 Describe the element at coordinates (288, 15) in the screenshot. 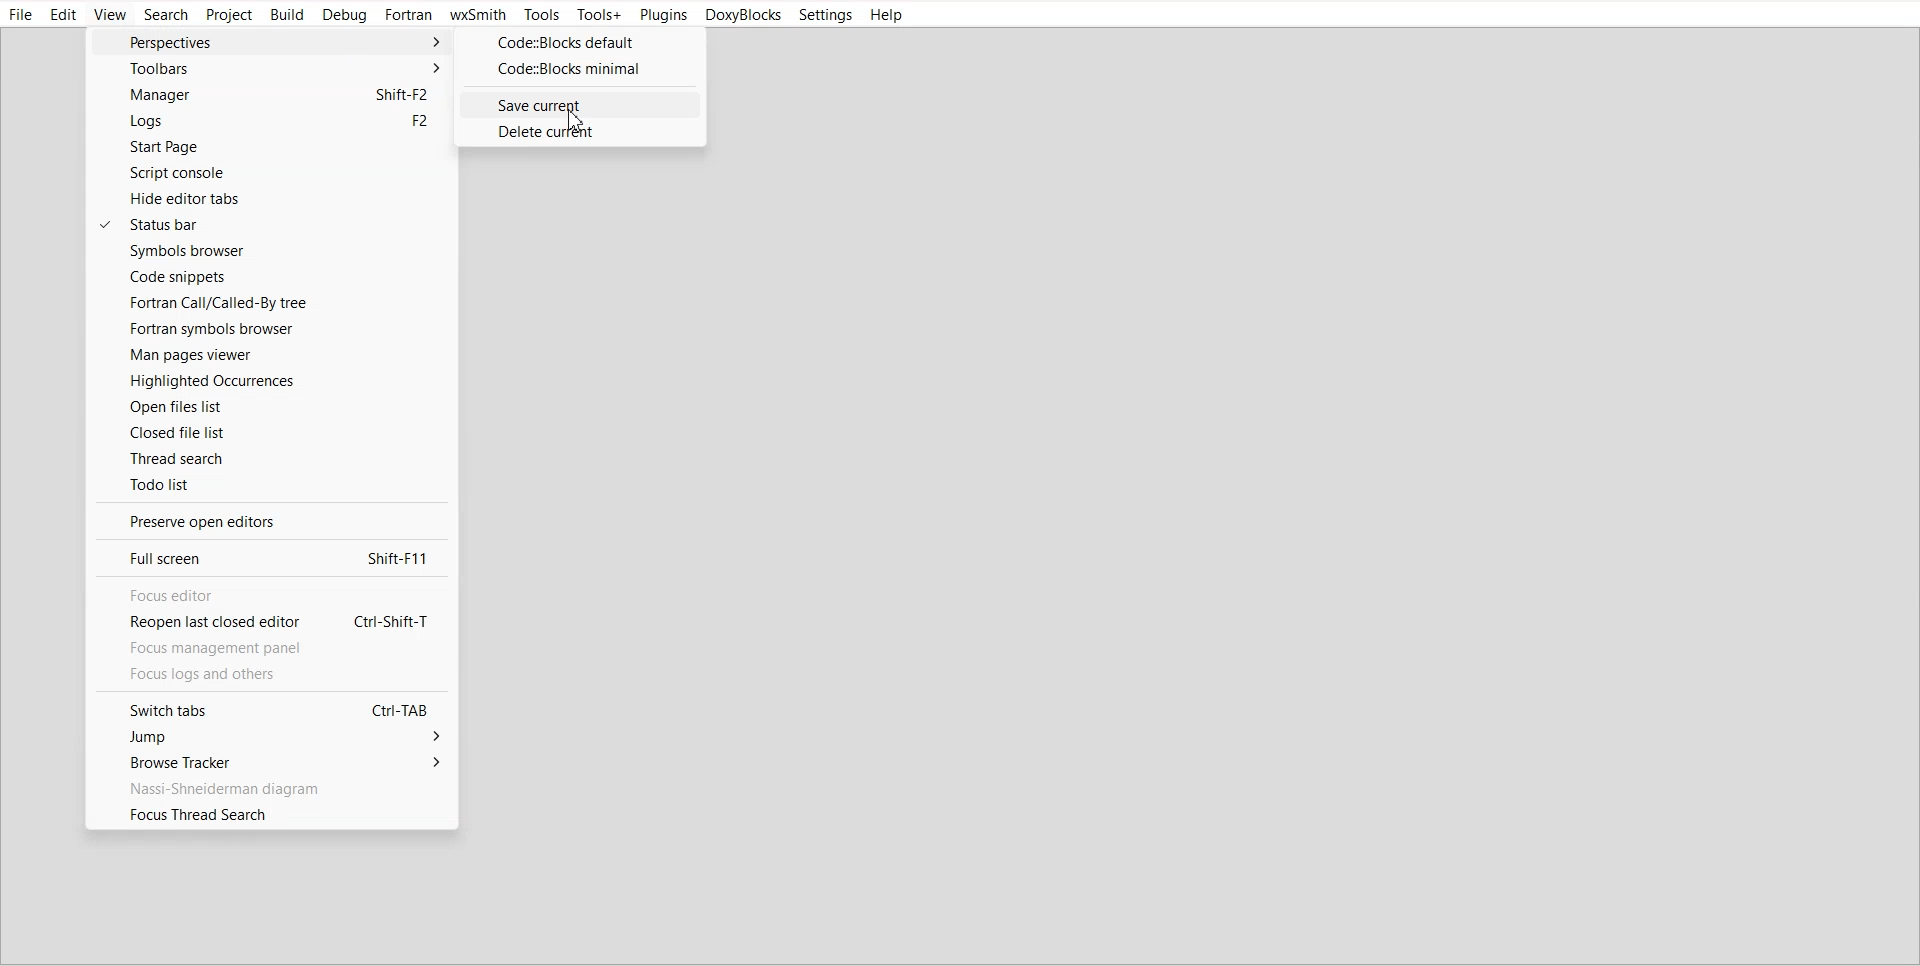

I see `Build` at that location.